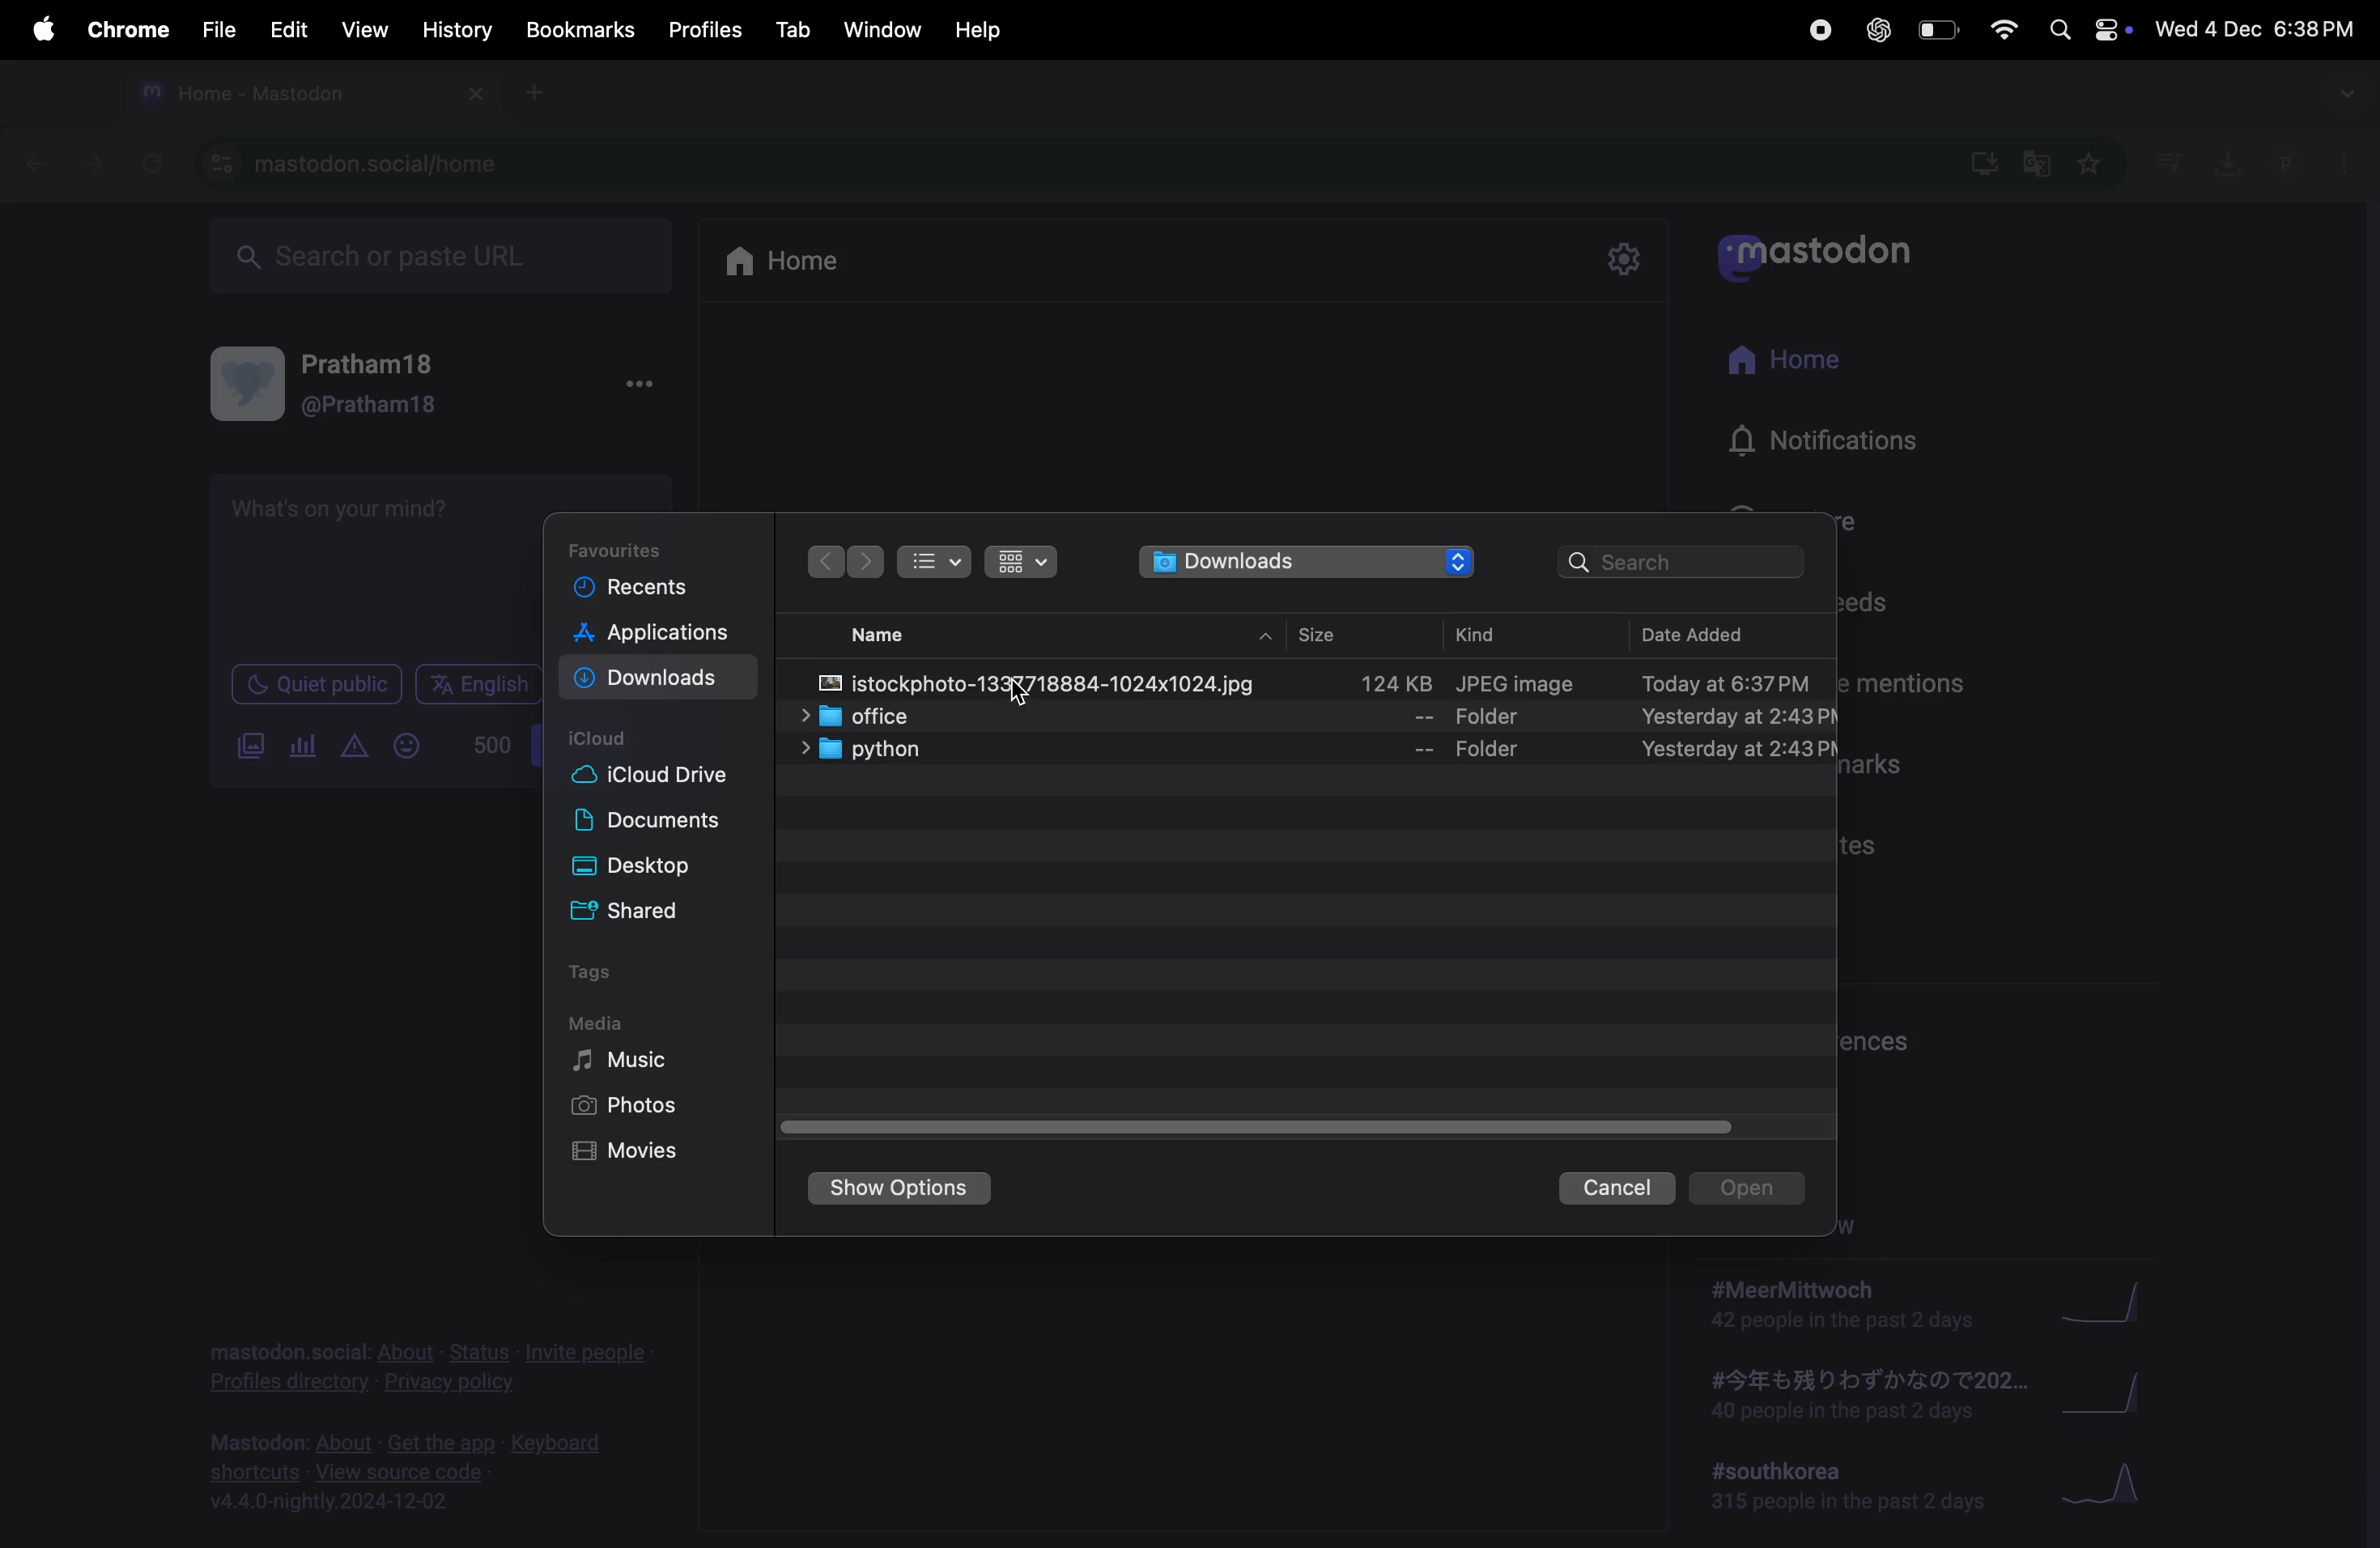  Describe the element at coordinates (477, 684) in the screenshot. I see `English` at that location.